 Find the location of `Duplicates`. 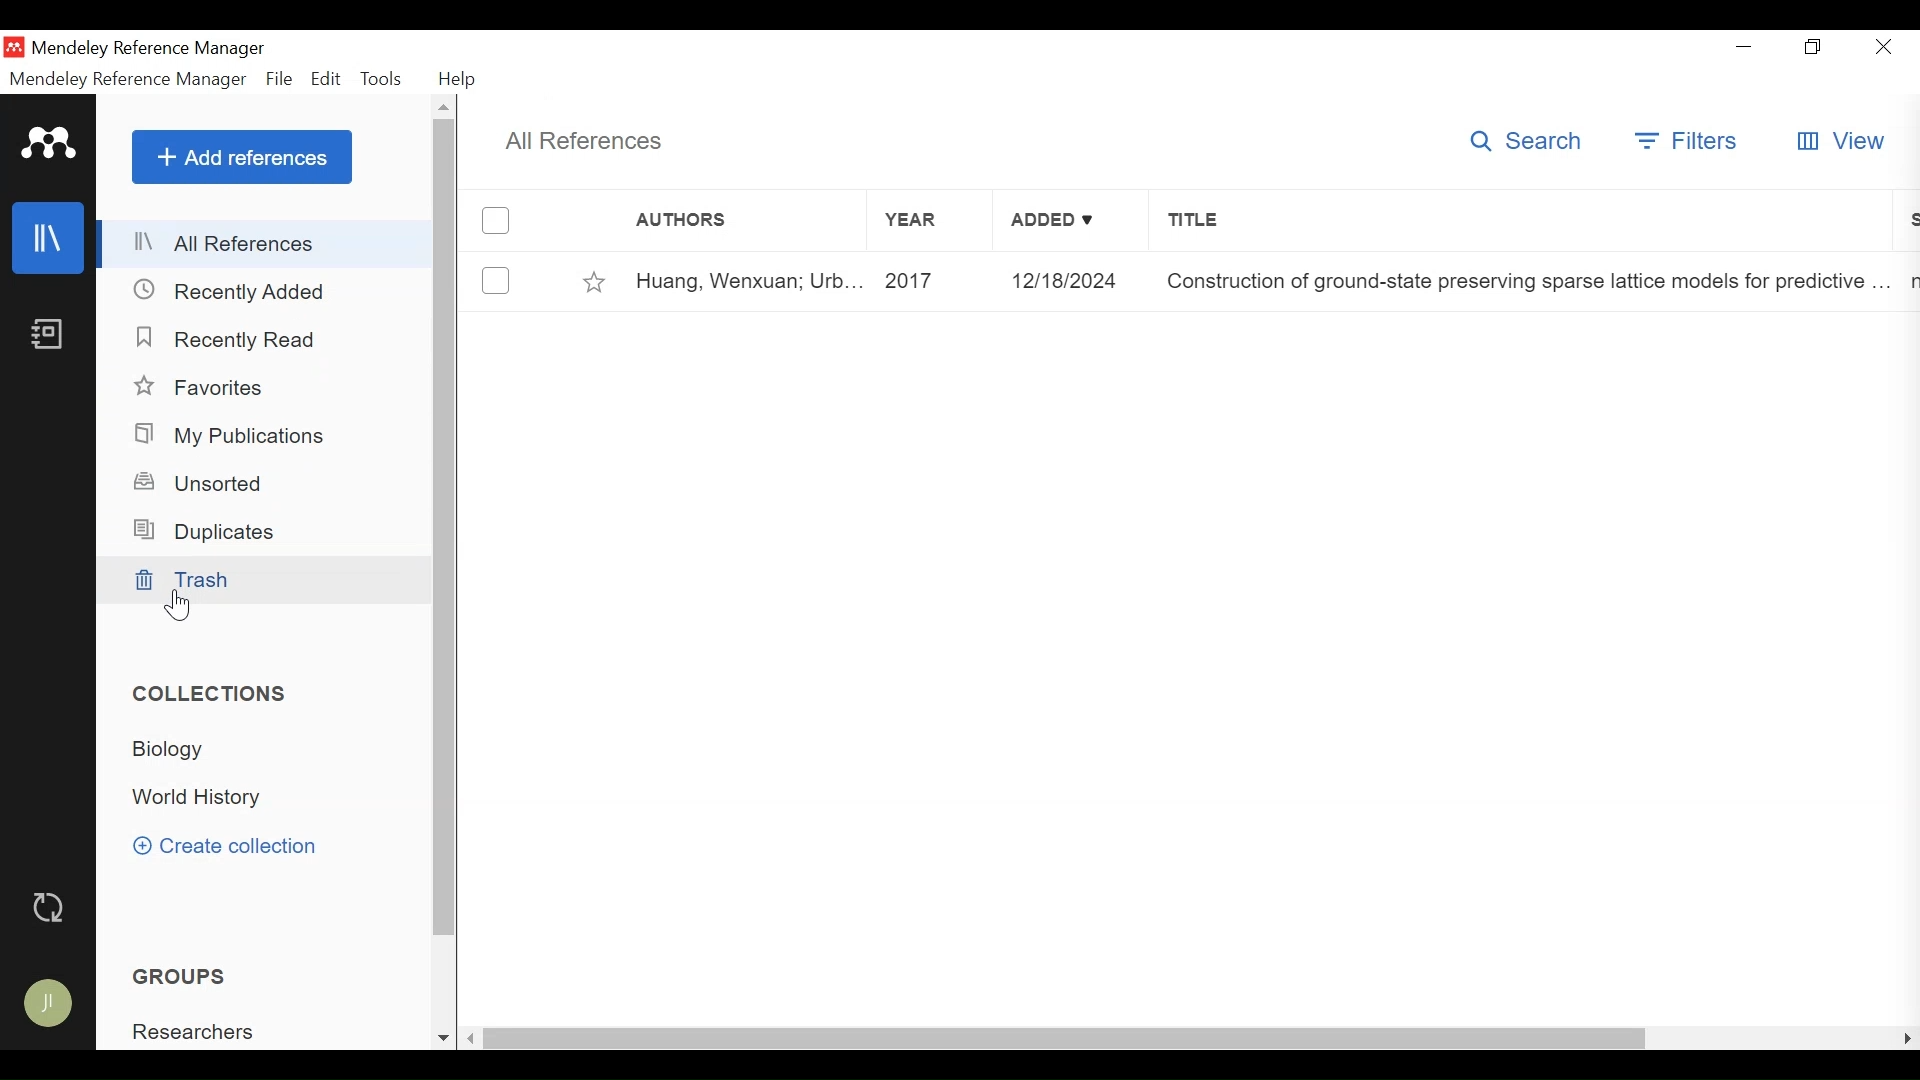

Duplicates is located at coordinates (212, 531).